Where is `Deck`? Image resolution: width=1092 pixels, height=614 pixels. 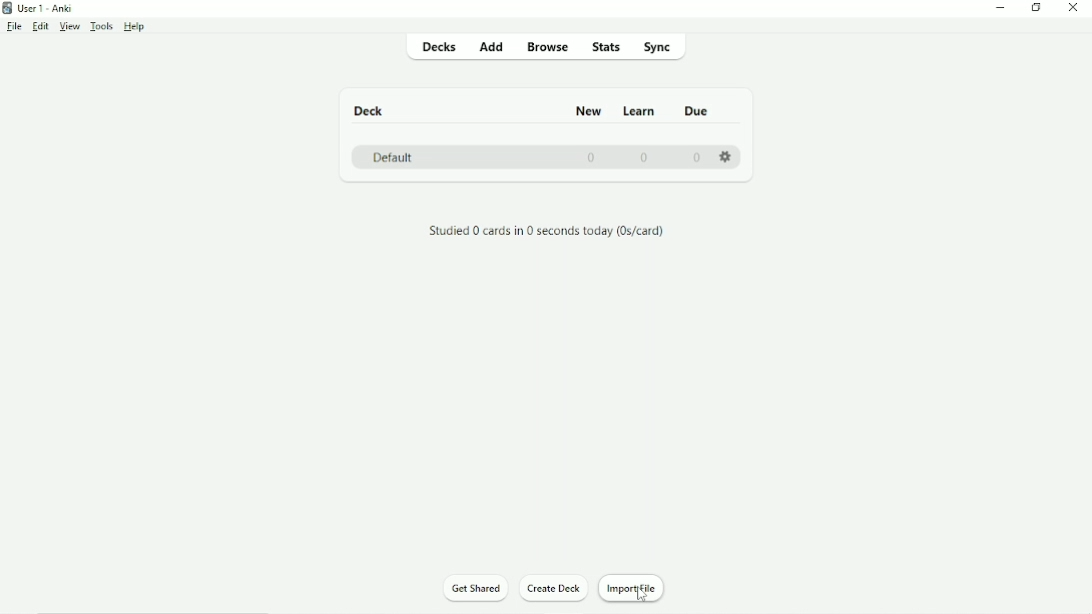
Deck is located at coordinates (369, 110).